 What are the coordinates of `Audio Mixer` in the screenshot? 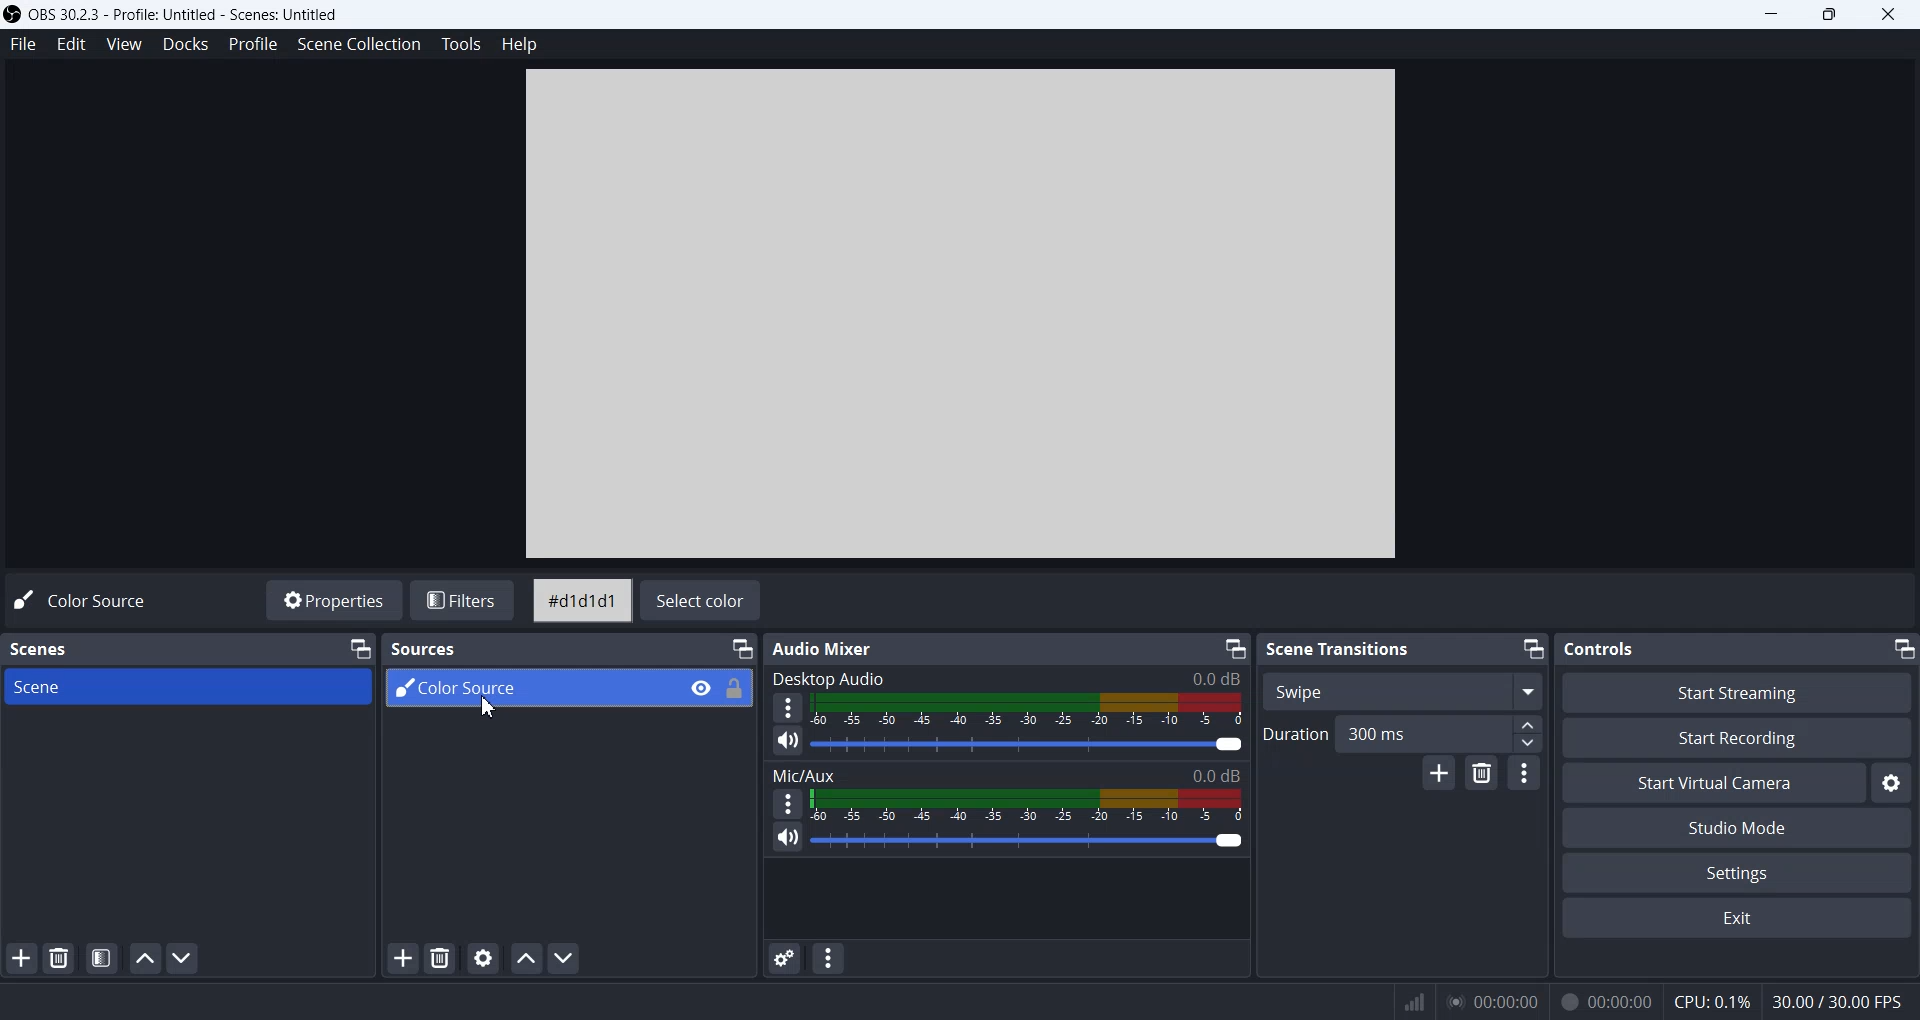 It's located at (822, 648).